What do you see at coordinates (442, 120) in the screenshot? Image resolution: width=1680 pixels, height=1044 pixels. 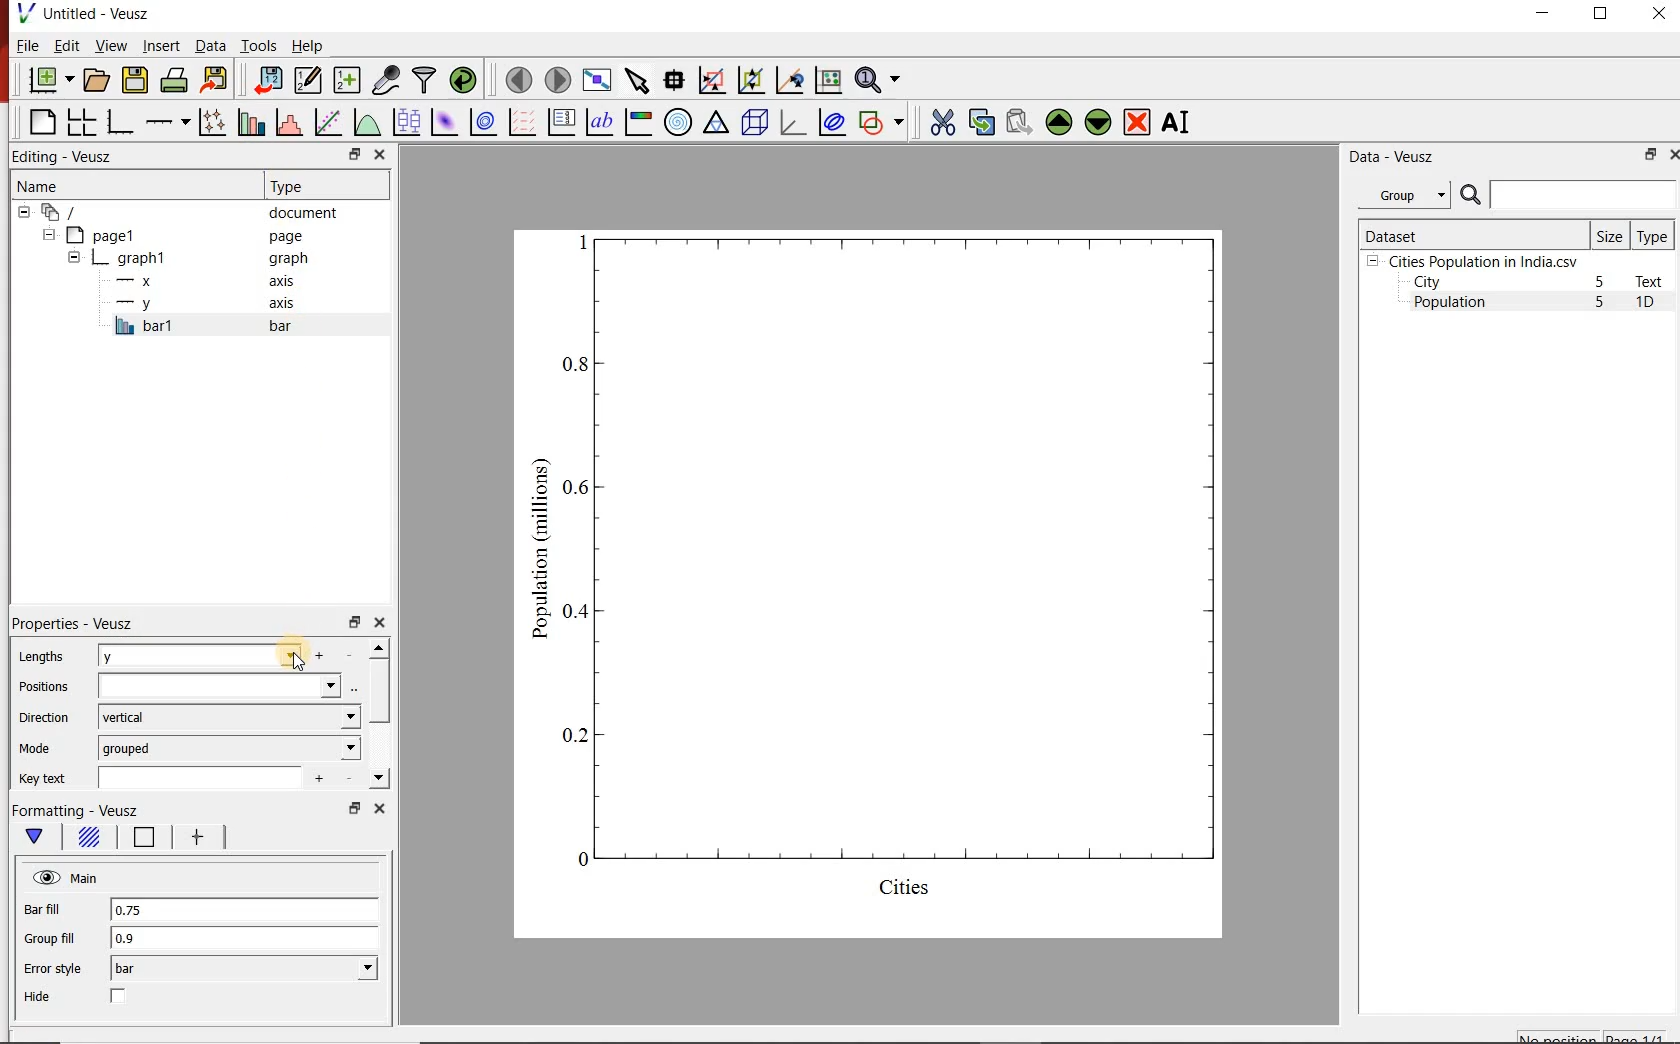 I see `plot a 2d dataset as an image` at bounding box center [442, 120].